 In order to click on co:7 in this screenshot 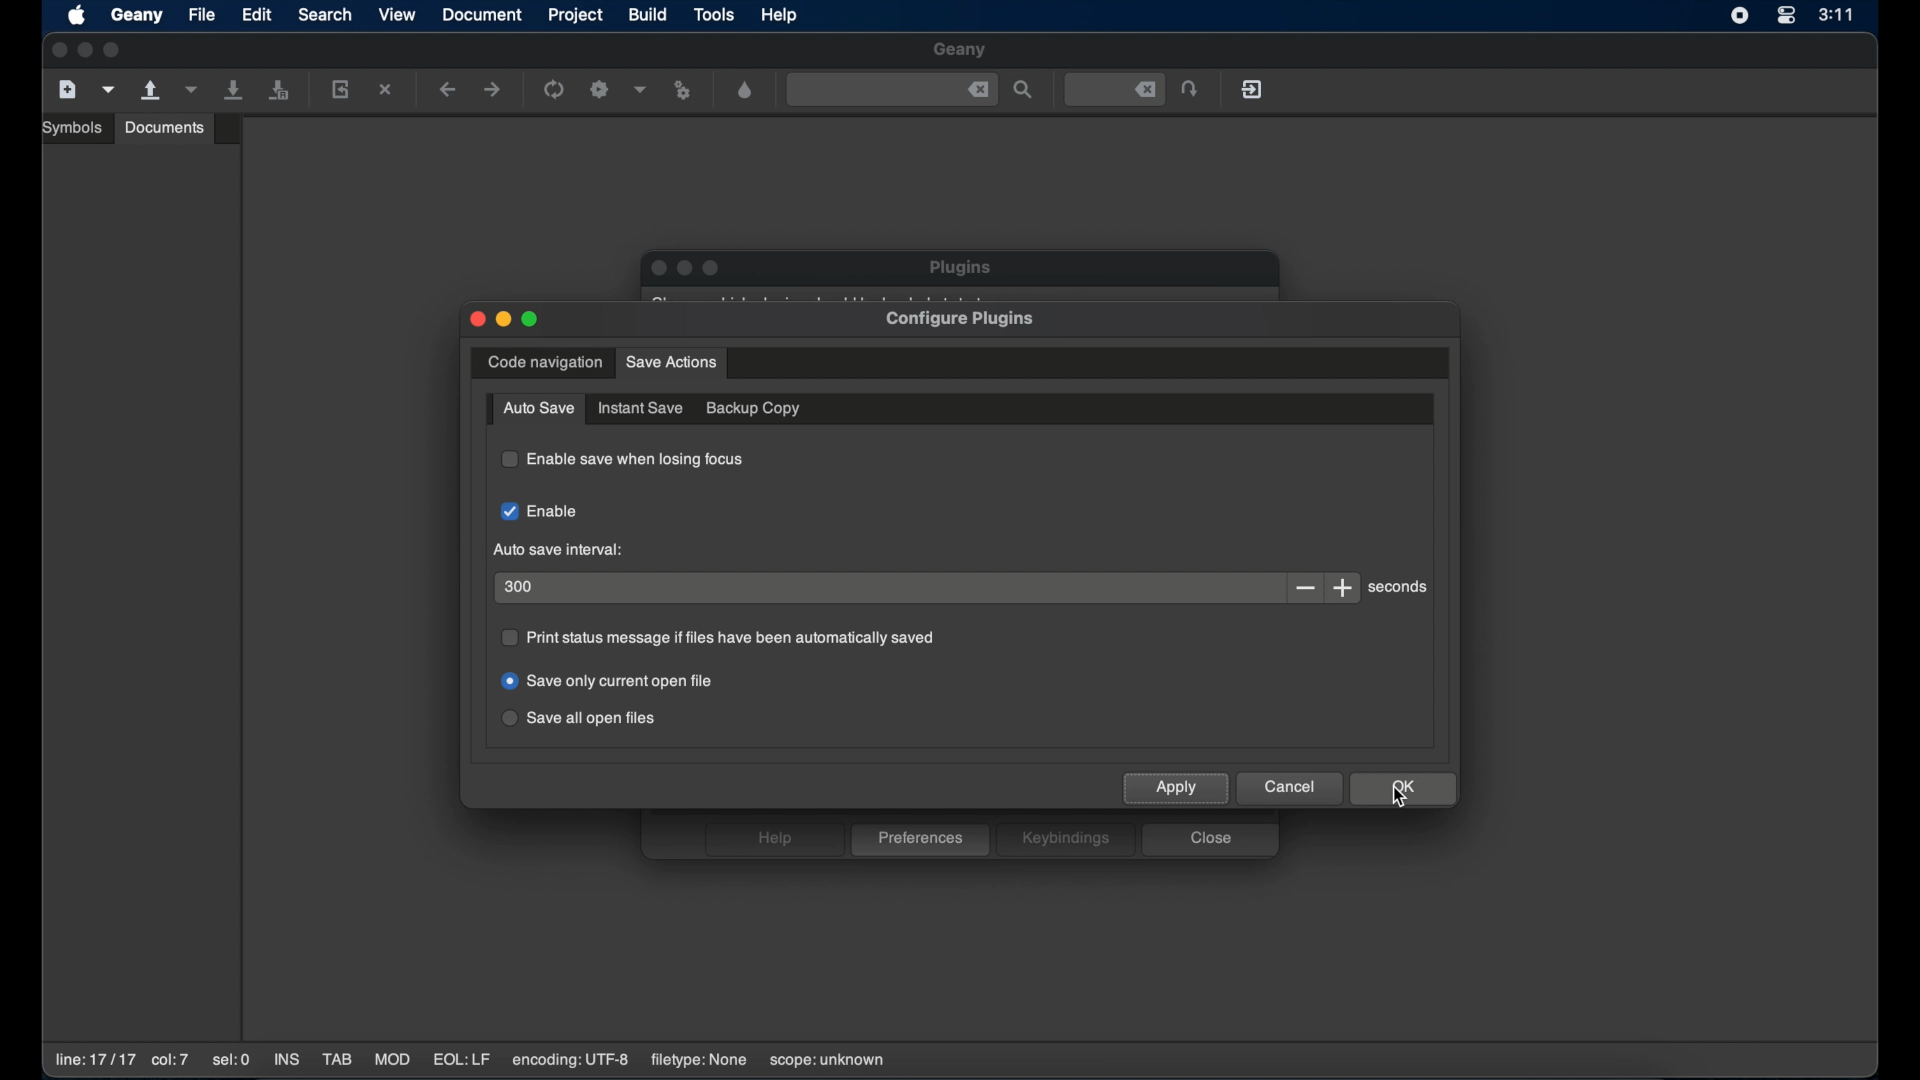, I will do `click(169, 1061)`.